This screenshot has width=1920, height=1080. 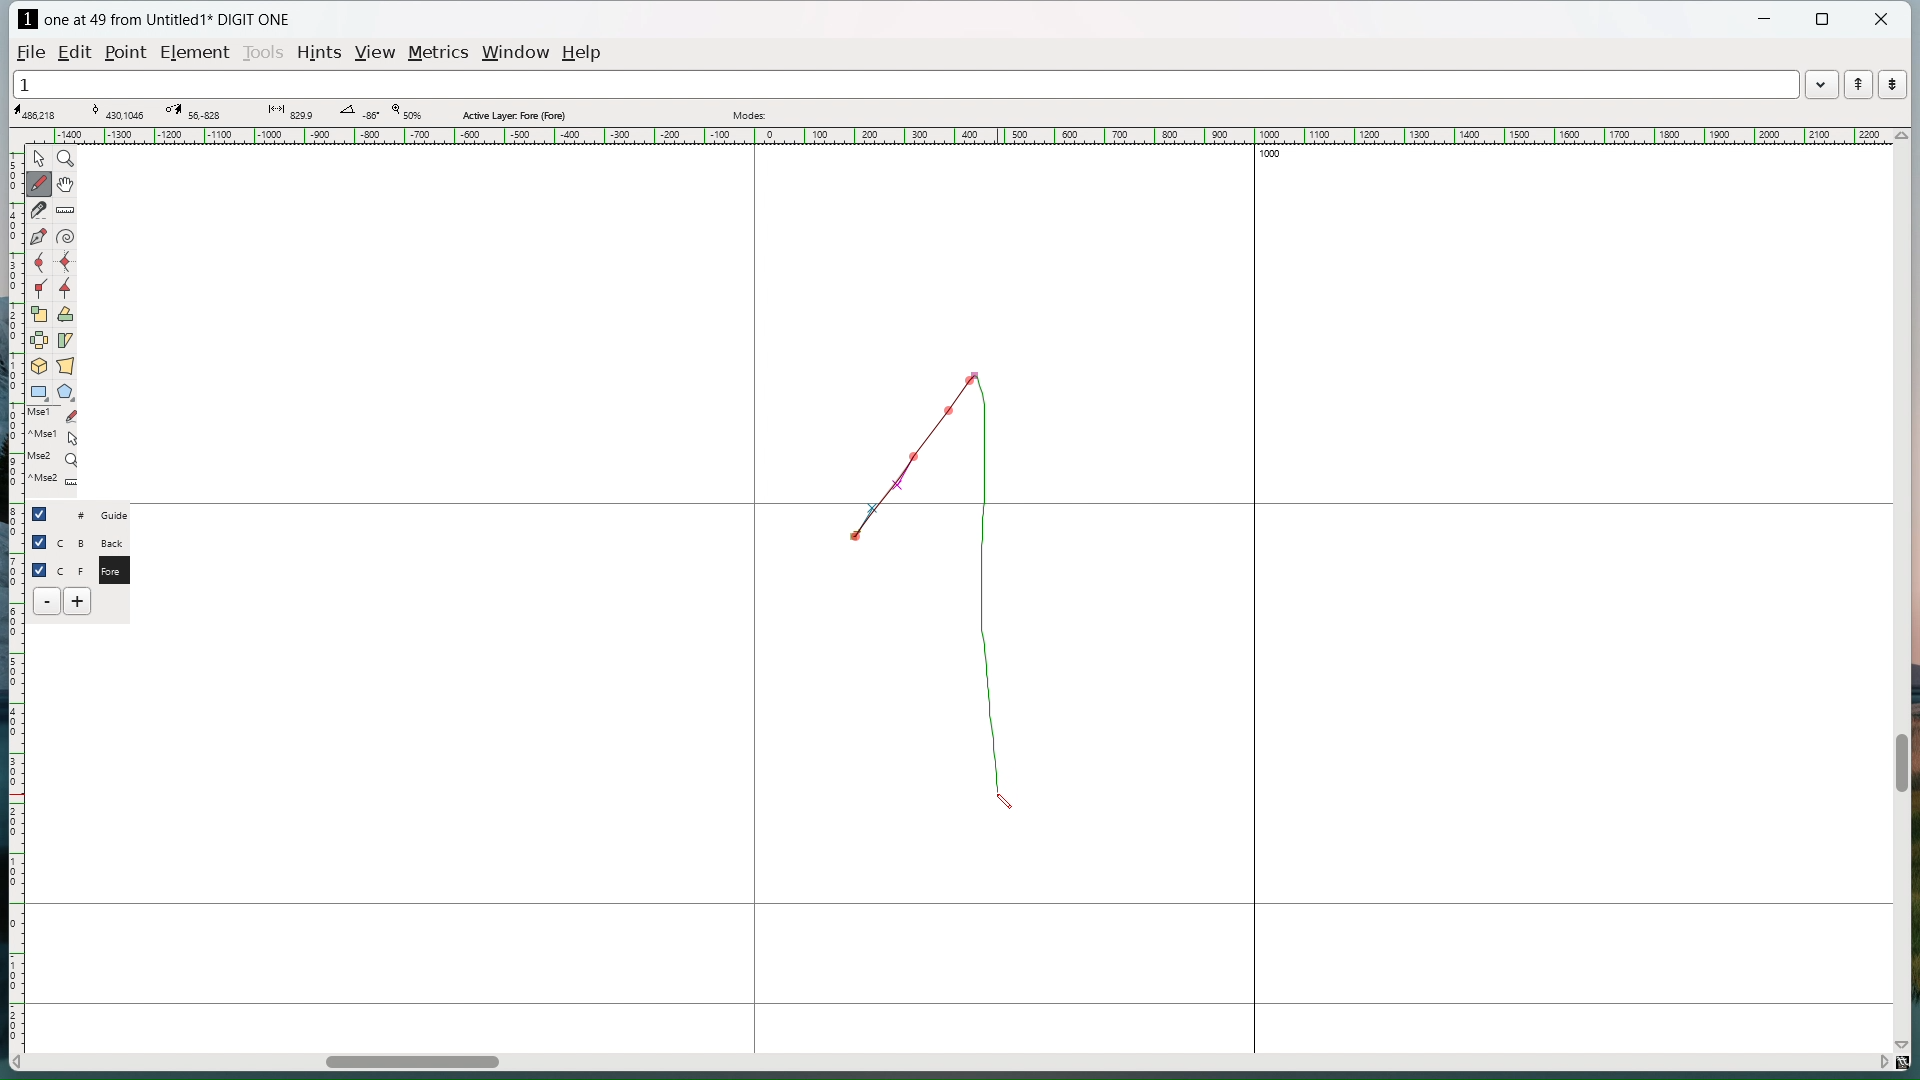 I want to click on horizontal scrollbar, so click(x=412, y=1065).